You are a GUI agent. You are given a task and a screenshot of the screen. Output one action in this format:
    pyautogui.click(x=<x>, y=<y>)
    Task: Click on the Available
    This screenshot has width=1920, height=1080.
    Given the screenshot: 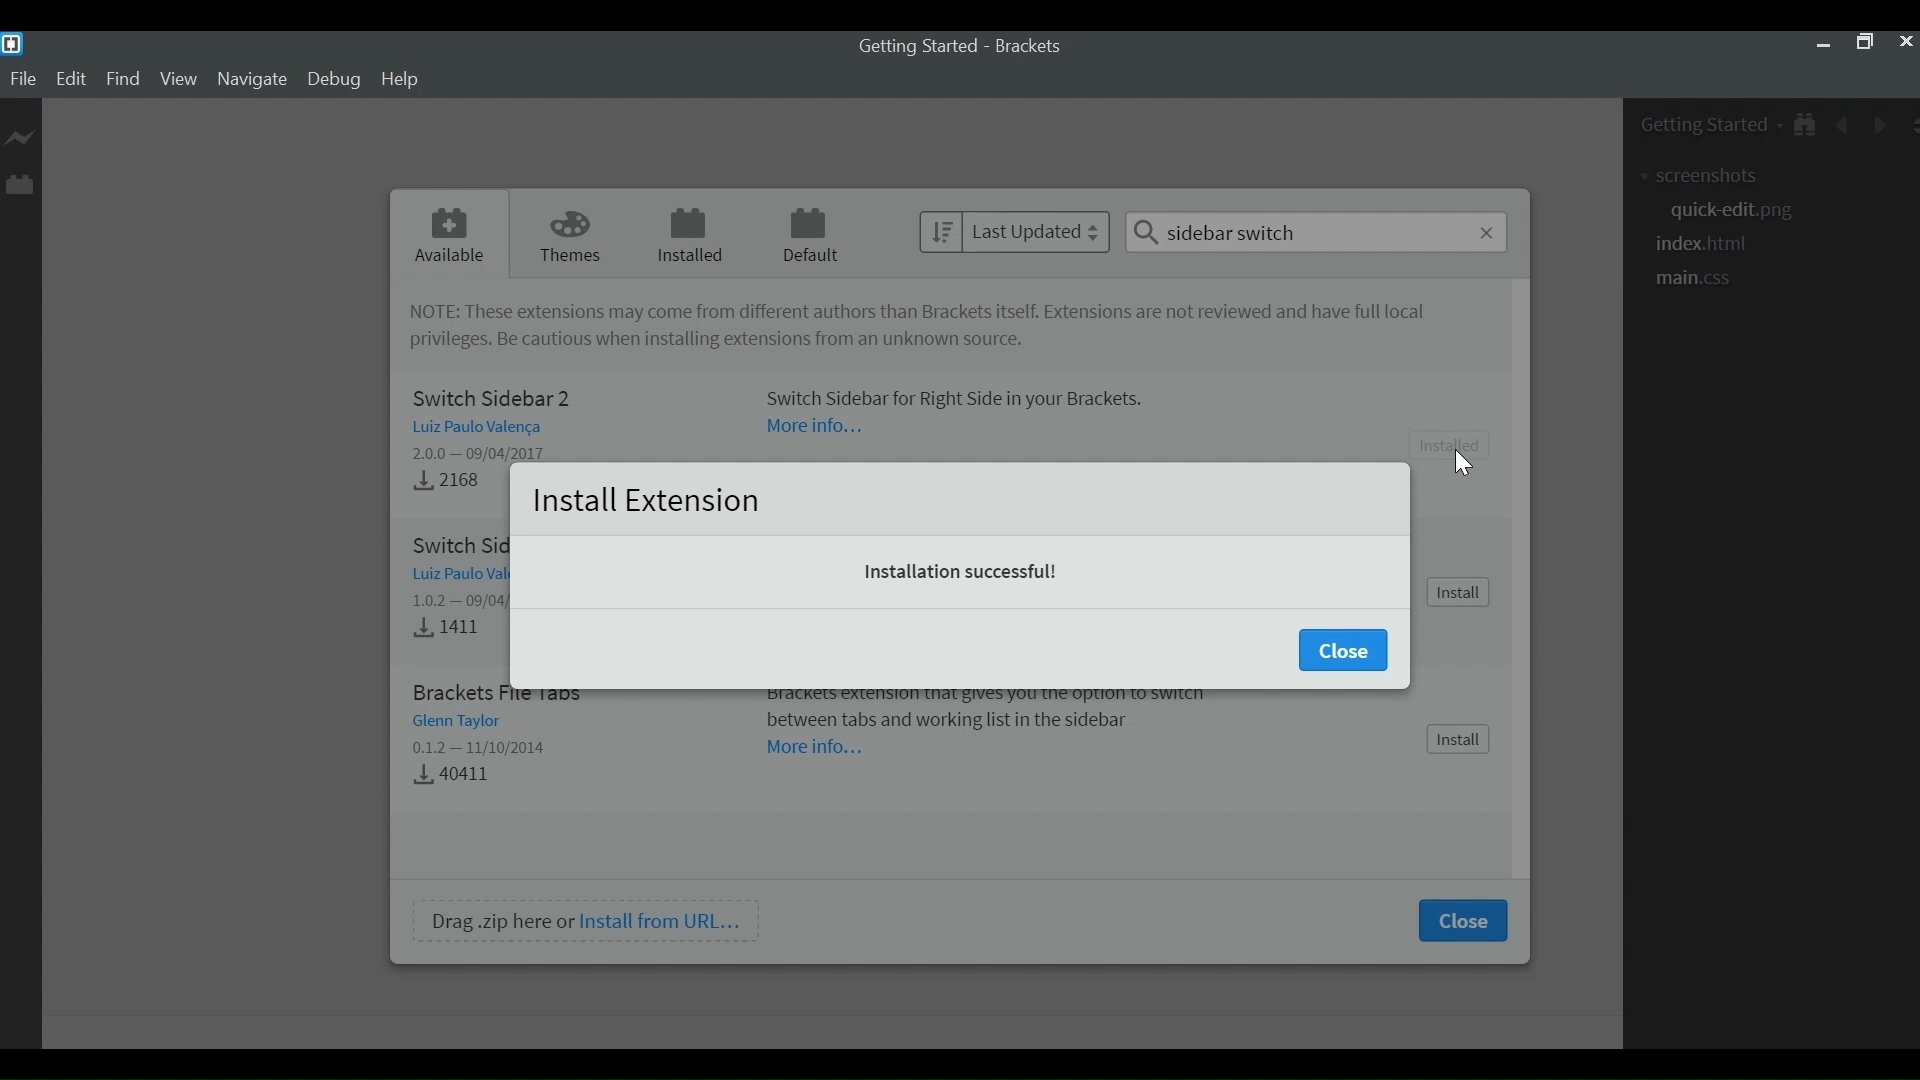 What is the action you would take?
    pyautogui.click(x=452, y=236)
    